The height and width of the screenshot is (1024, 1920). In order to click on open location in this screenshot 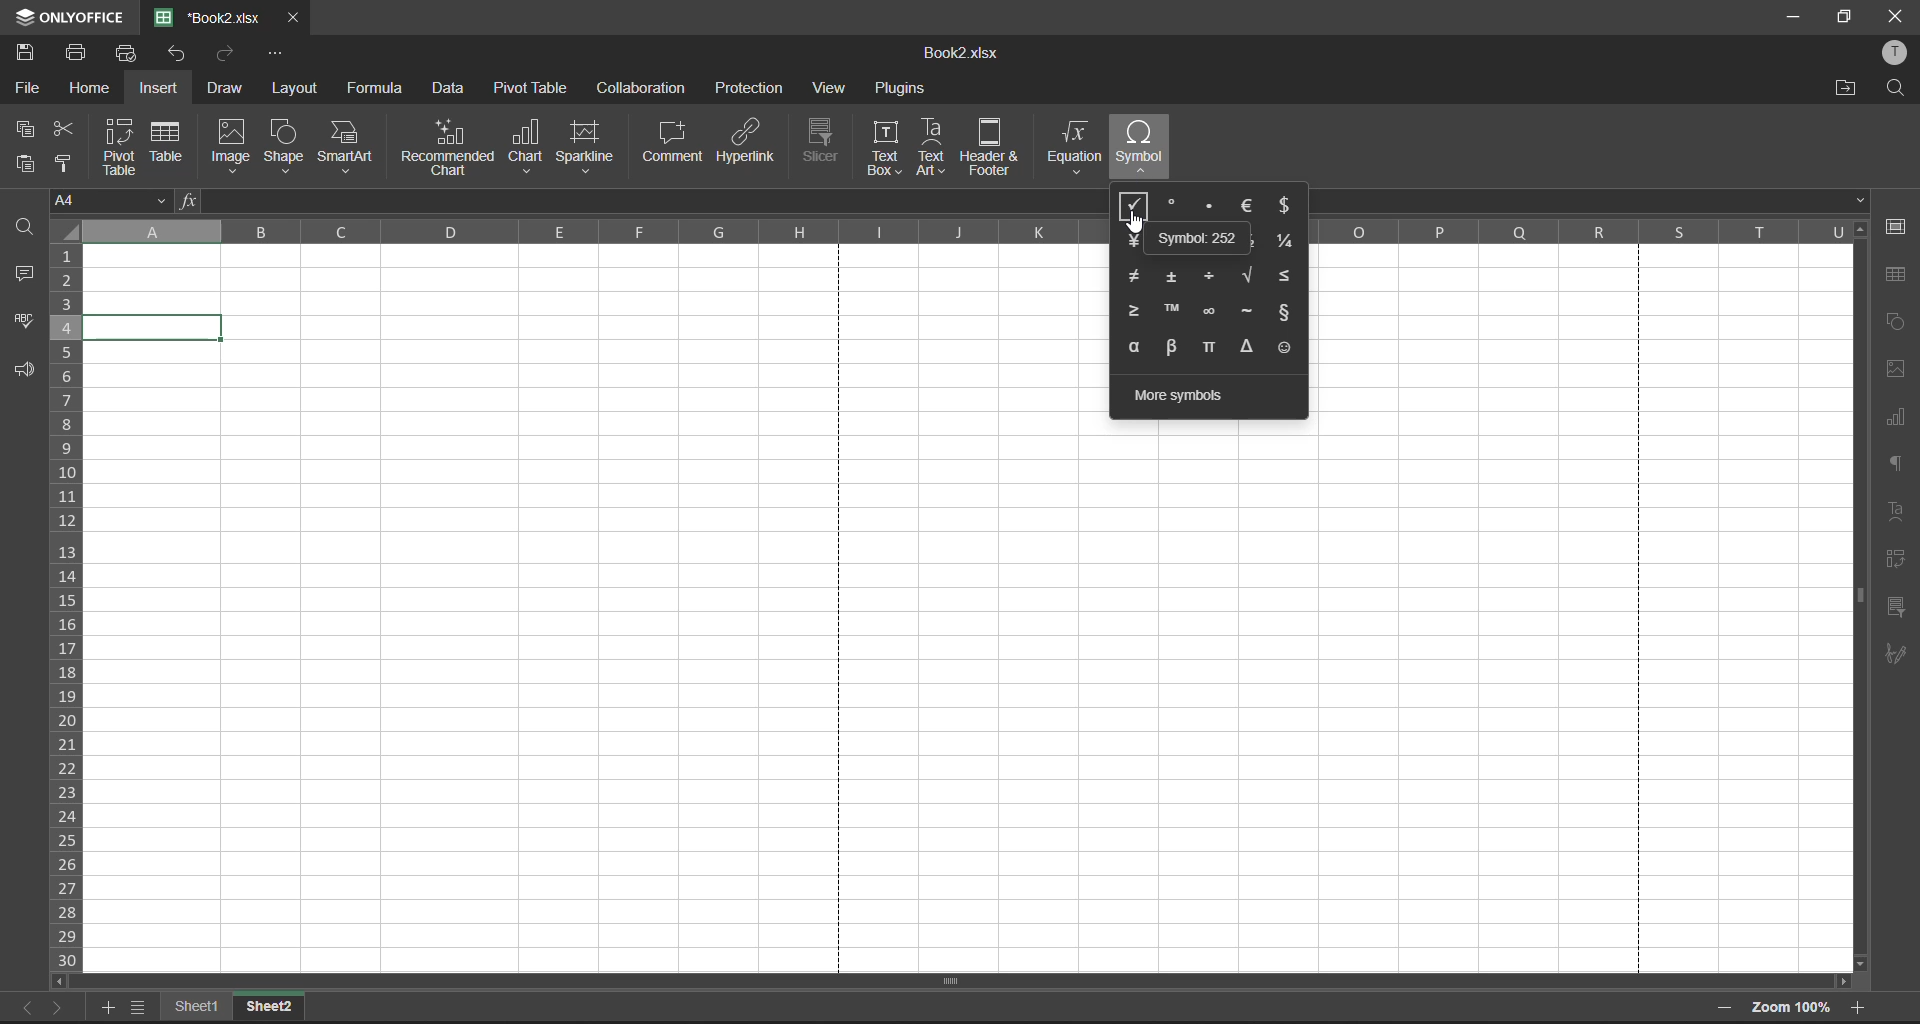, I will do `click(1842, 91)`.